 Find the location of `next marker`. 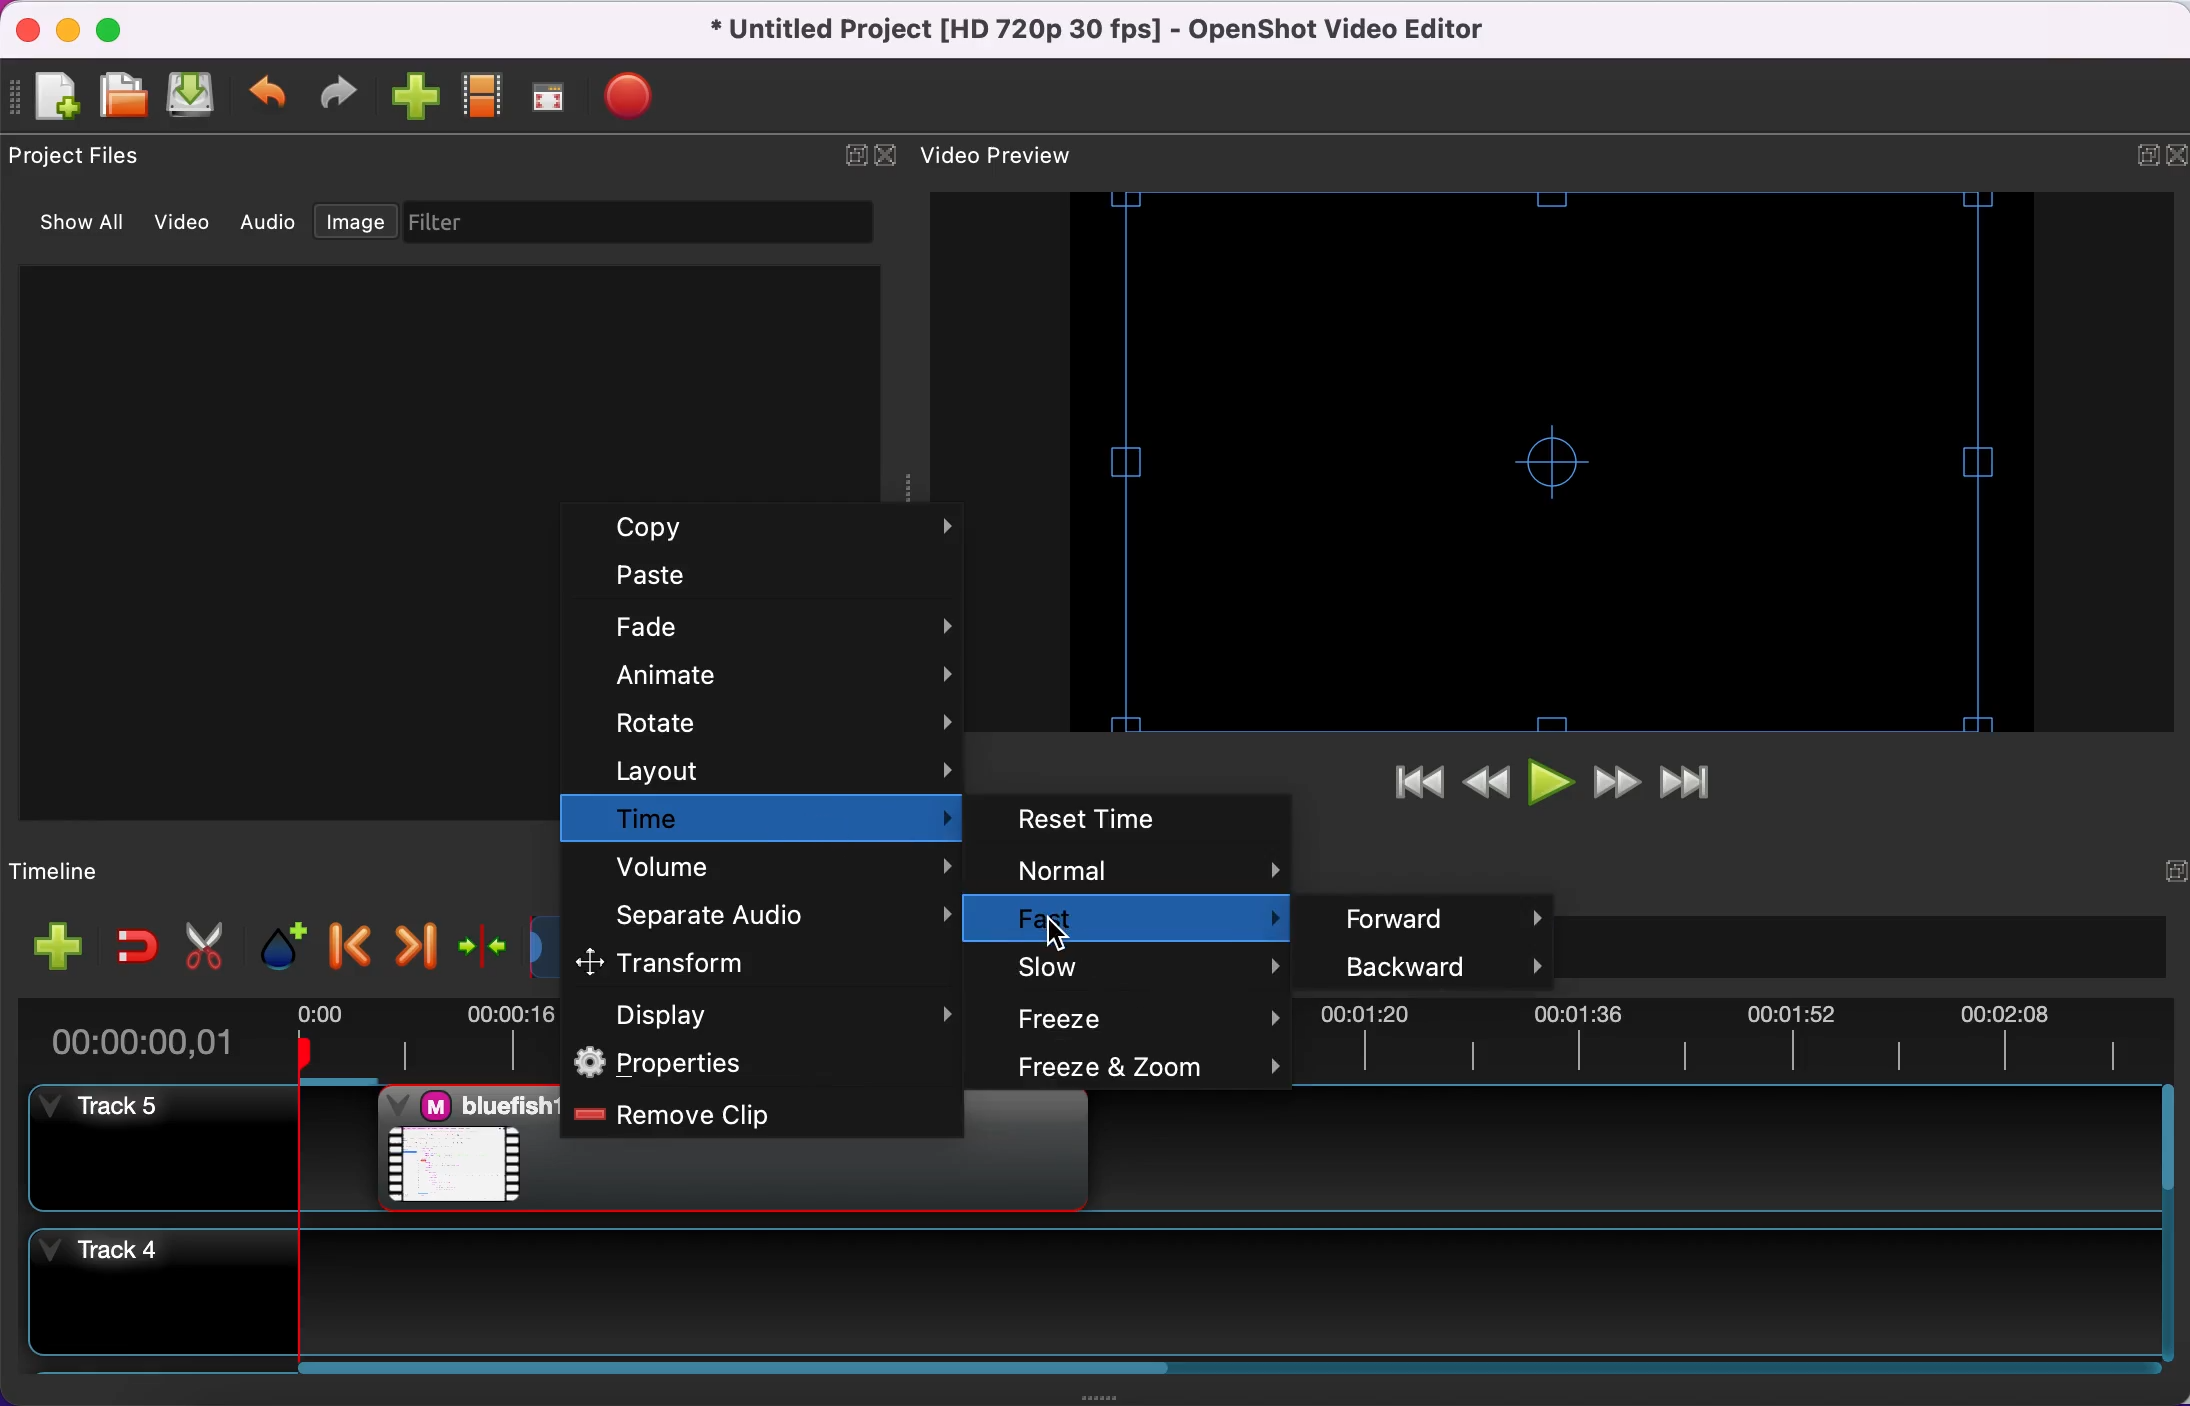

next marker is located at coordinates (416, 948).